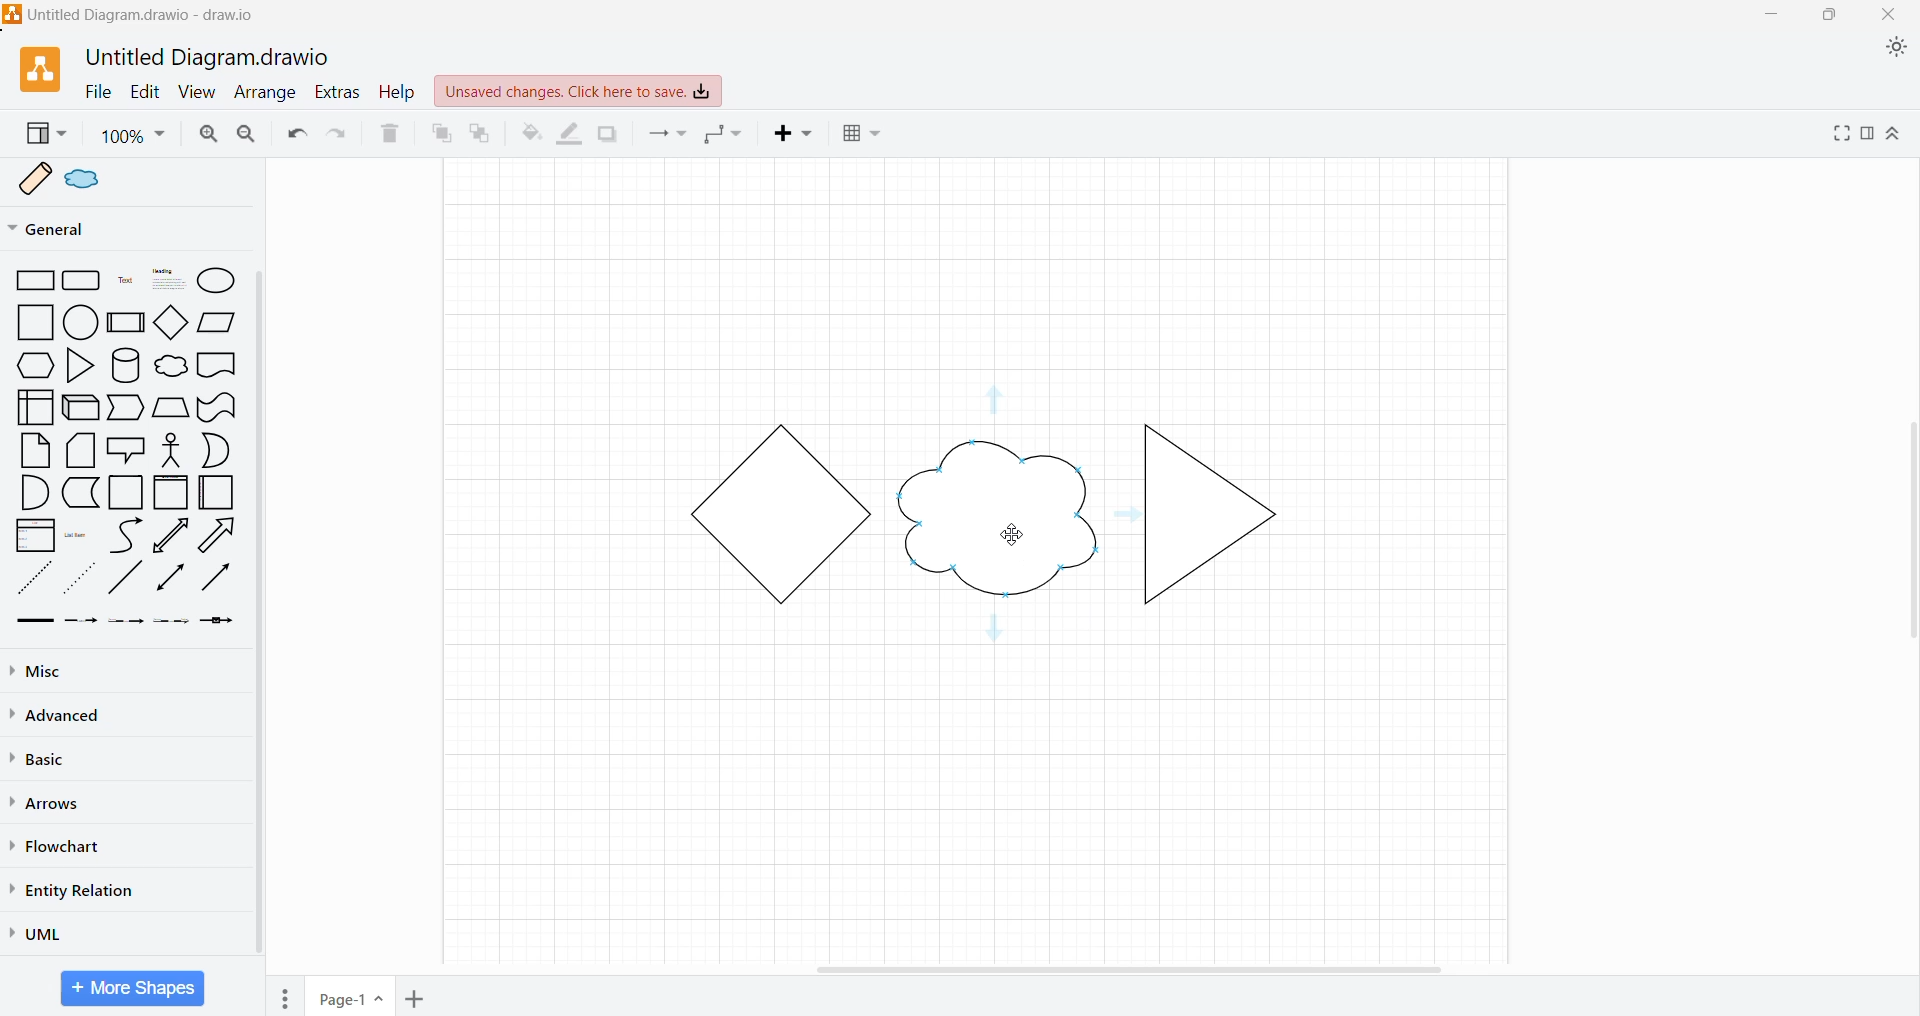 The width and height of the screenshot is (1920, 1016). I want to click on Line Color, so click(571, 134).